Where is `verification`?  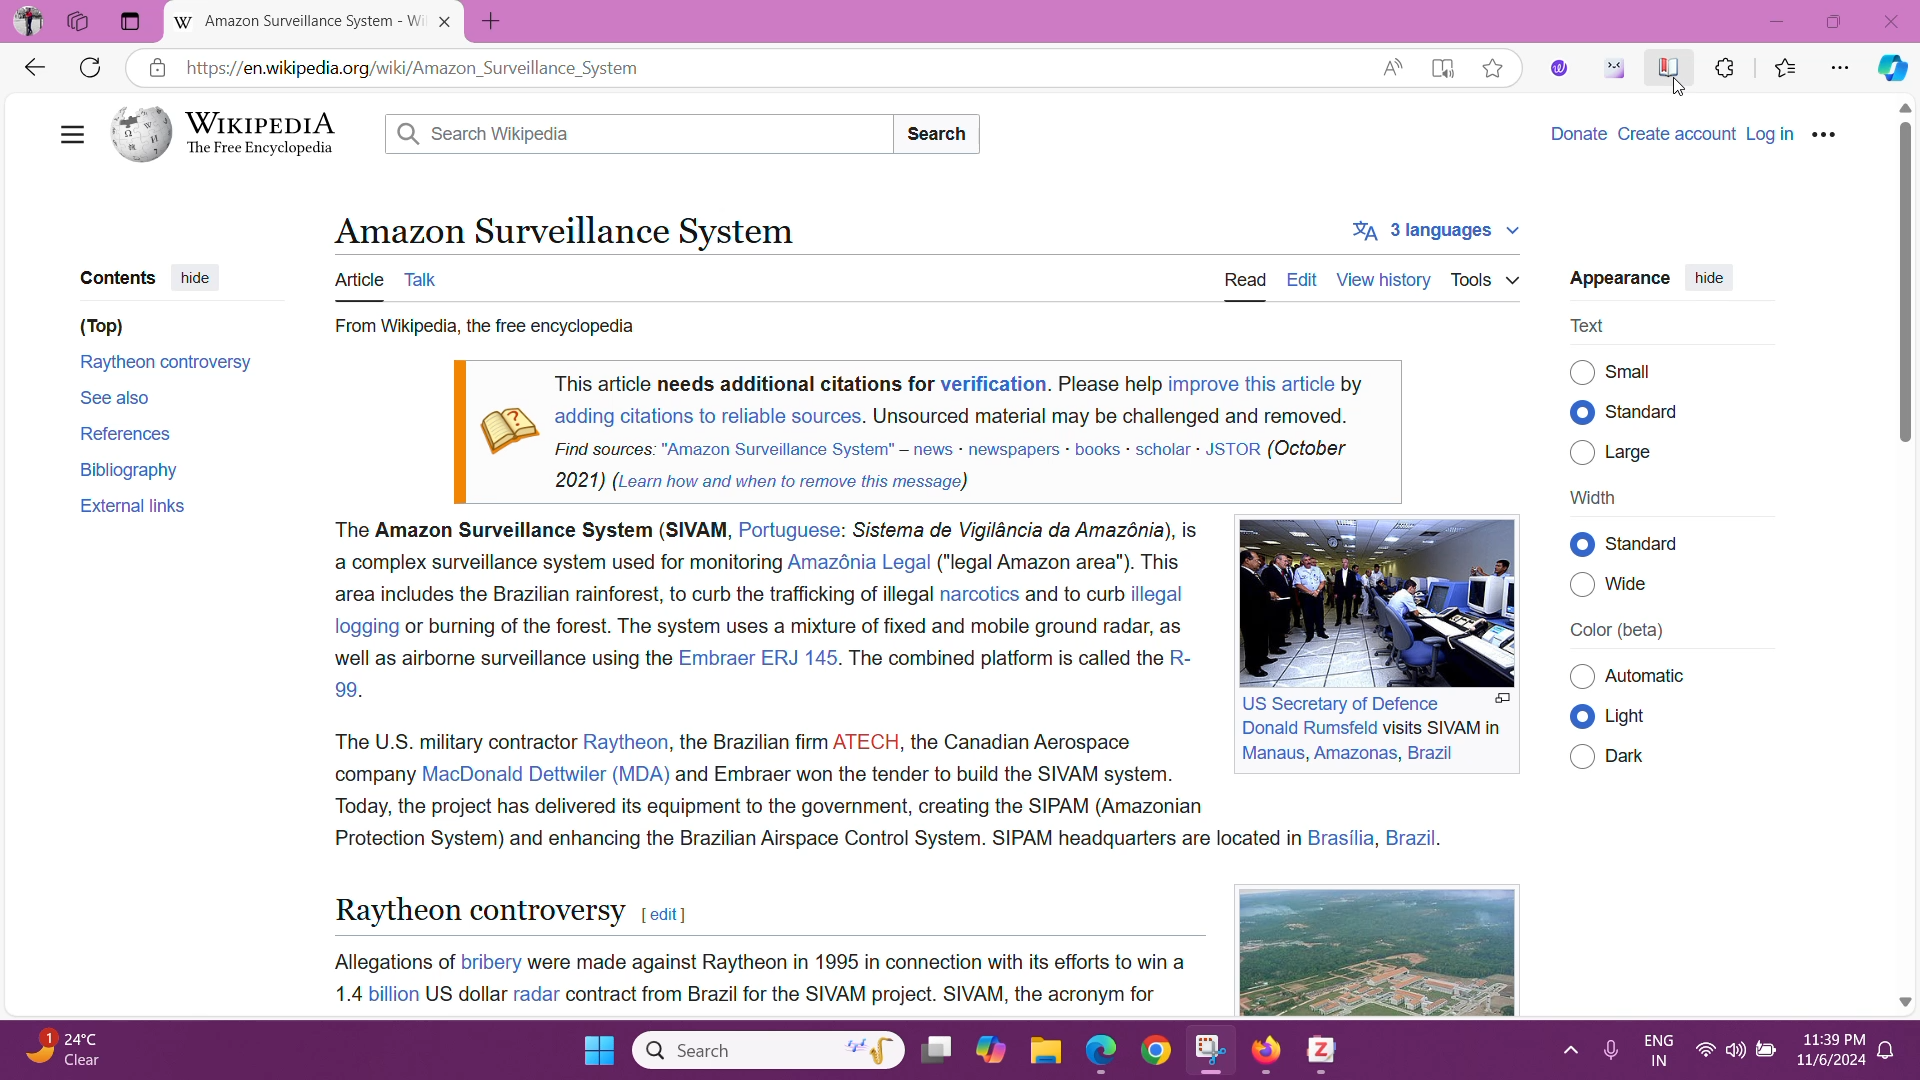
verification is located at coordinates (993, 383).